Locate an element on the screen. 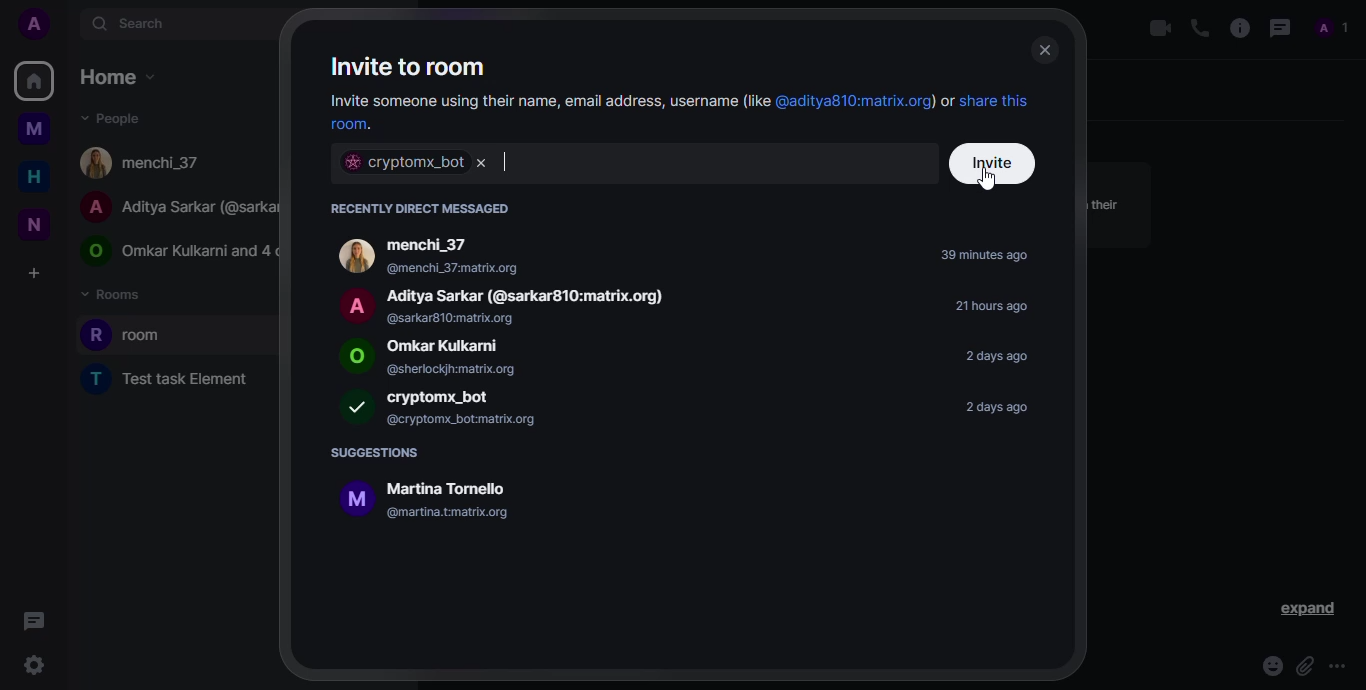 The height and width of the screenshot is (690, 1366). A Aditya Sarkar (@sarka is located at coordinates (181, 207).